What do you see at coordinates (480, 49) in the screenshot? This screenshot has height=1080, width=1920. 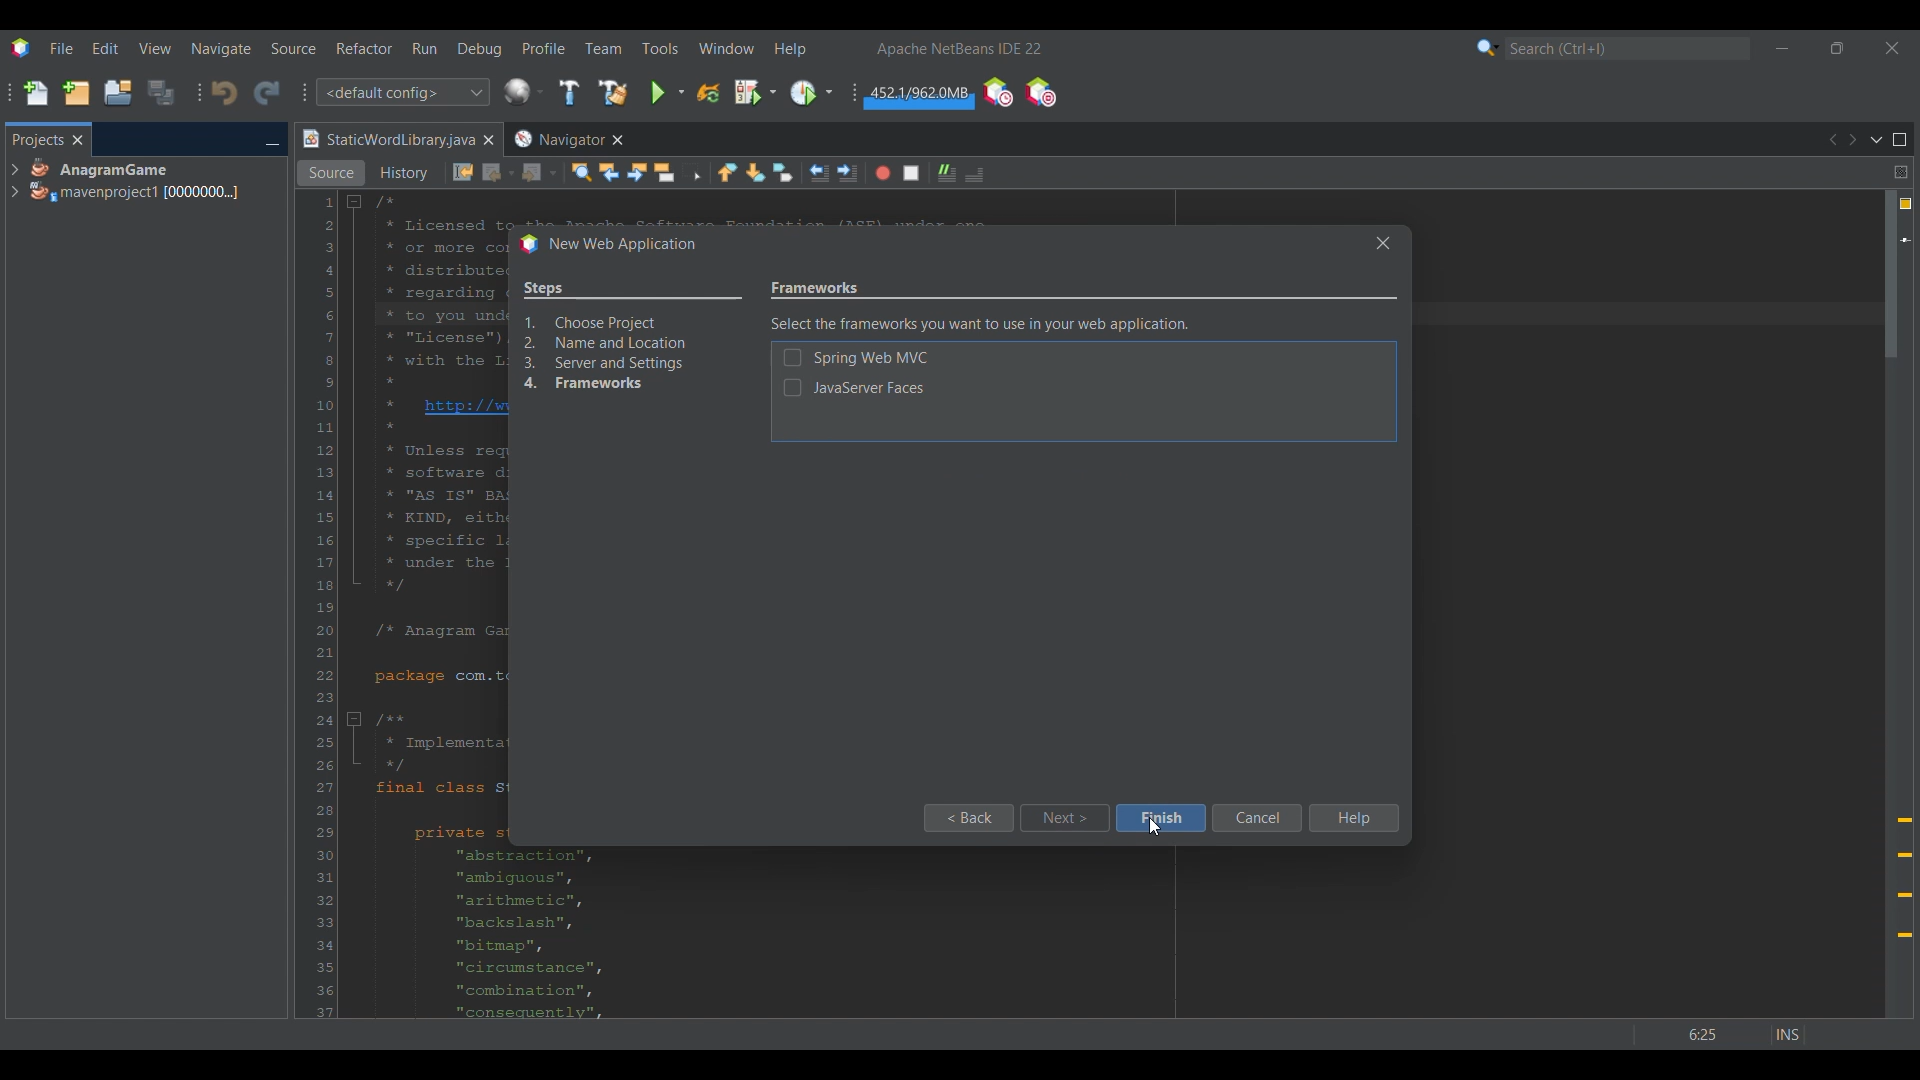 I see `Debug menu` at bounding box center [480, 49].